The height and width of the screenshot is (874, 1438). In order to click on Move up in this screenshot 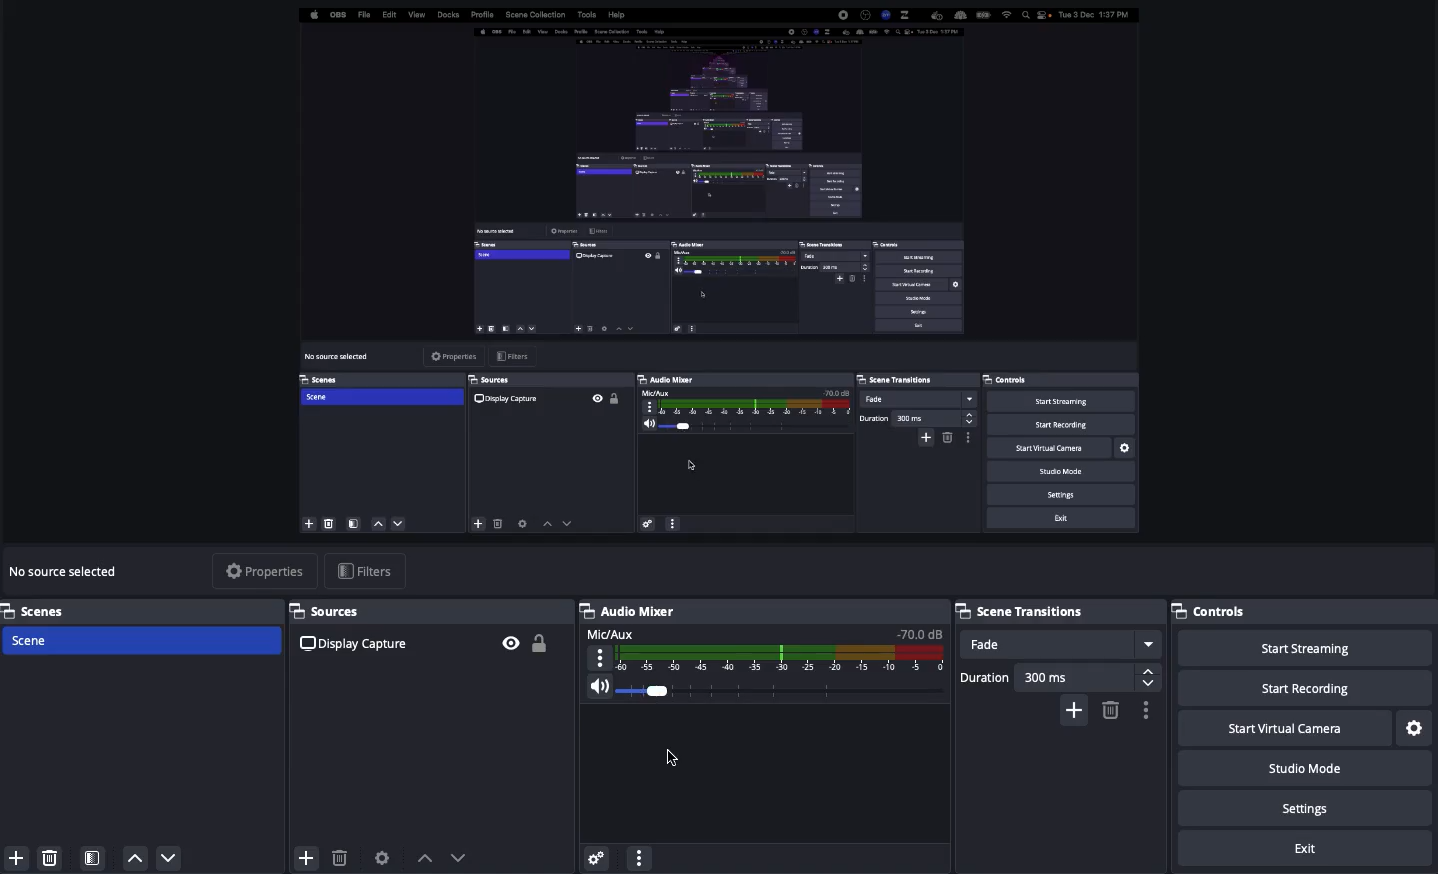, I will do `click(425, 857)`.